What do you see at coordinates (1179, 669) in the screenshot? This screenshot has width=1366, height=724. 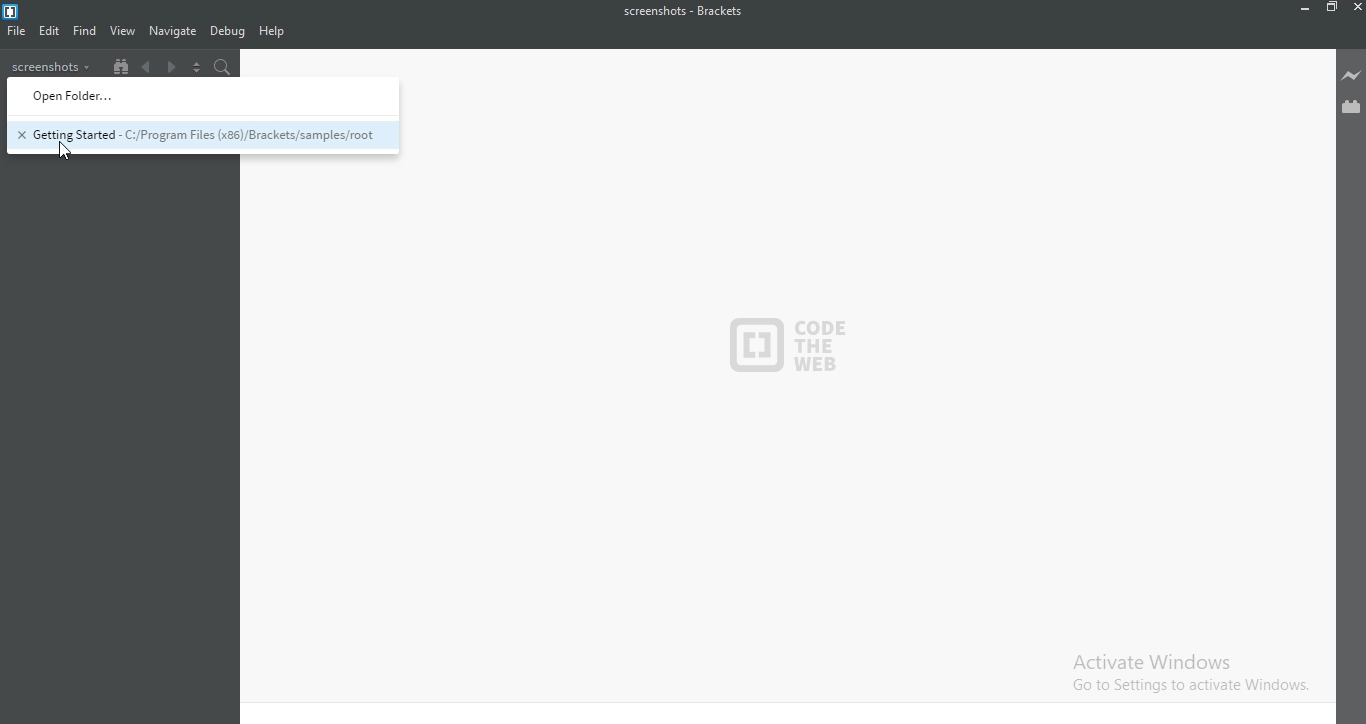 I see `Activate Windows. Go to settings to activate windows` at bounding box center [1179, 669].